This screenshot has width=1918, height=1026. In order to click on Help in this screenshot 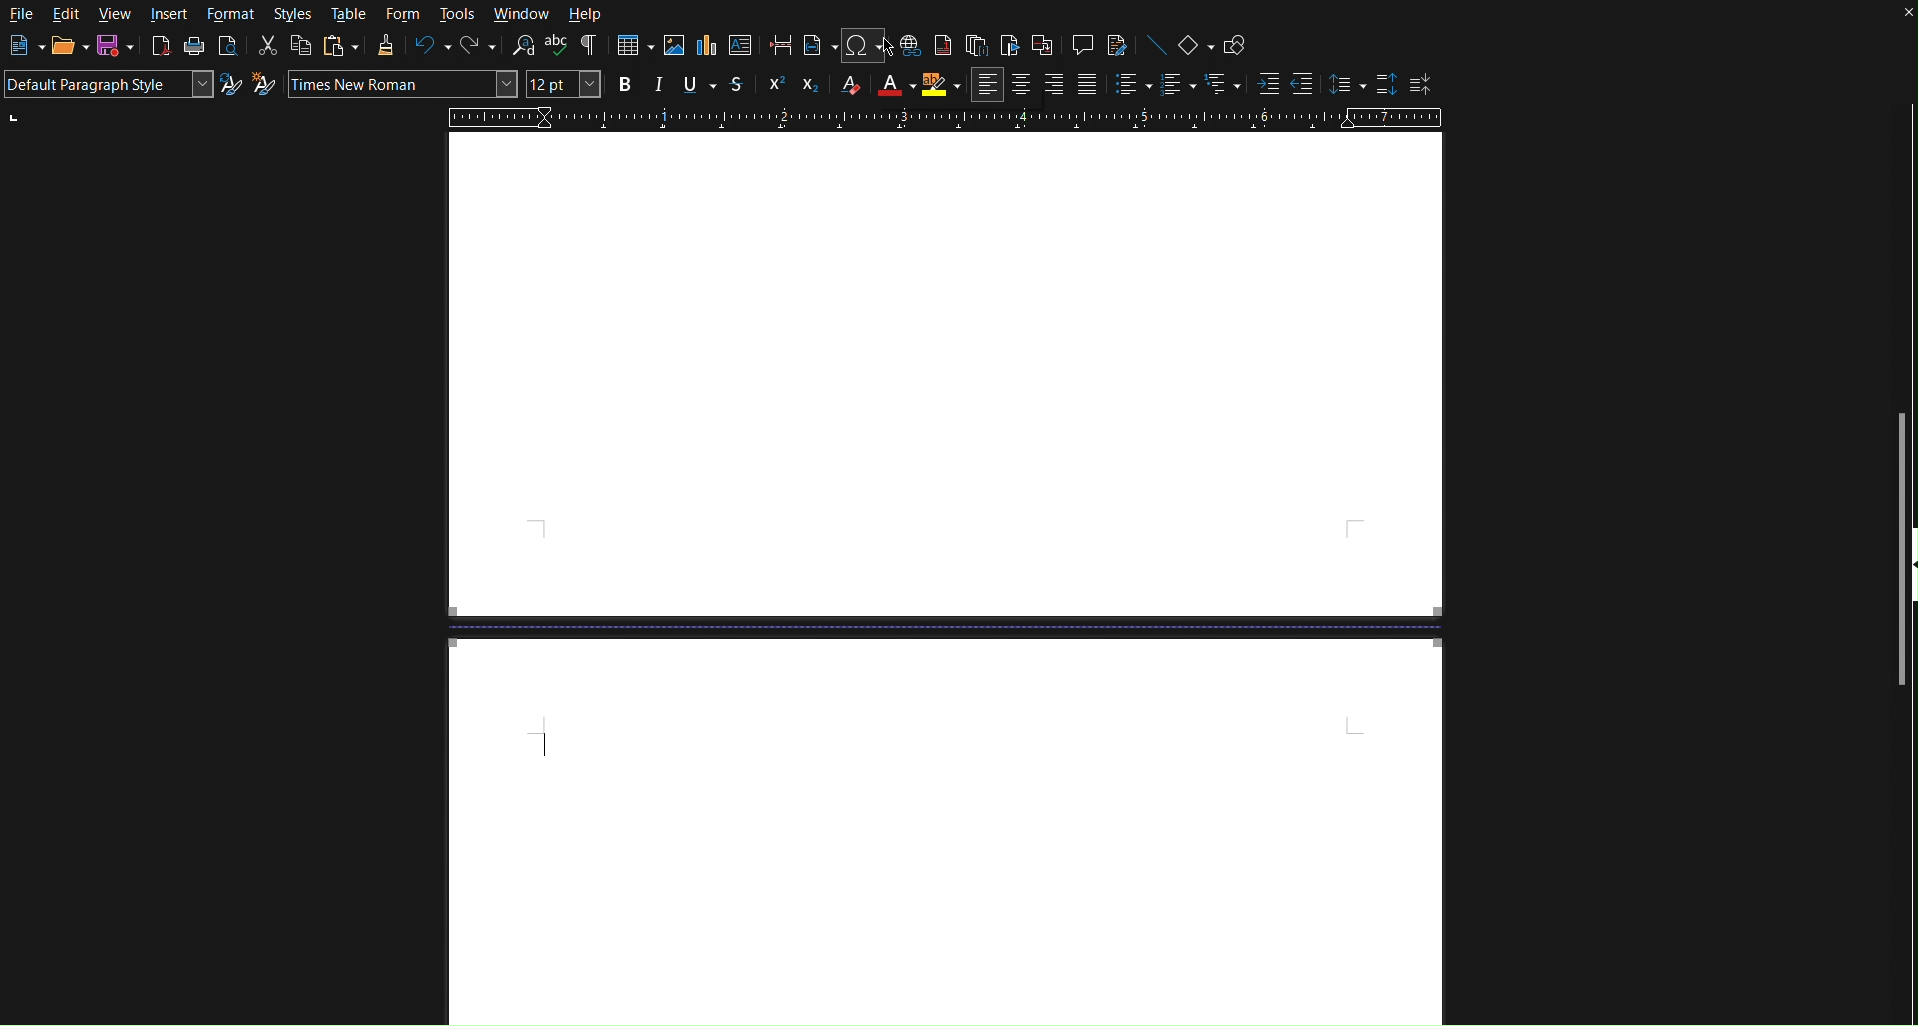, I will do `click(586, 13)`.